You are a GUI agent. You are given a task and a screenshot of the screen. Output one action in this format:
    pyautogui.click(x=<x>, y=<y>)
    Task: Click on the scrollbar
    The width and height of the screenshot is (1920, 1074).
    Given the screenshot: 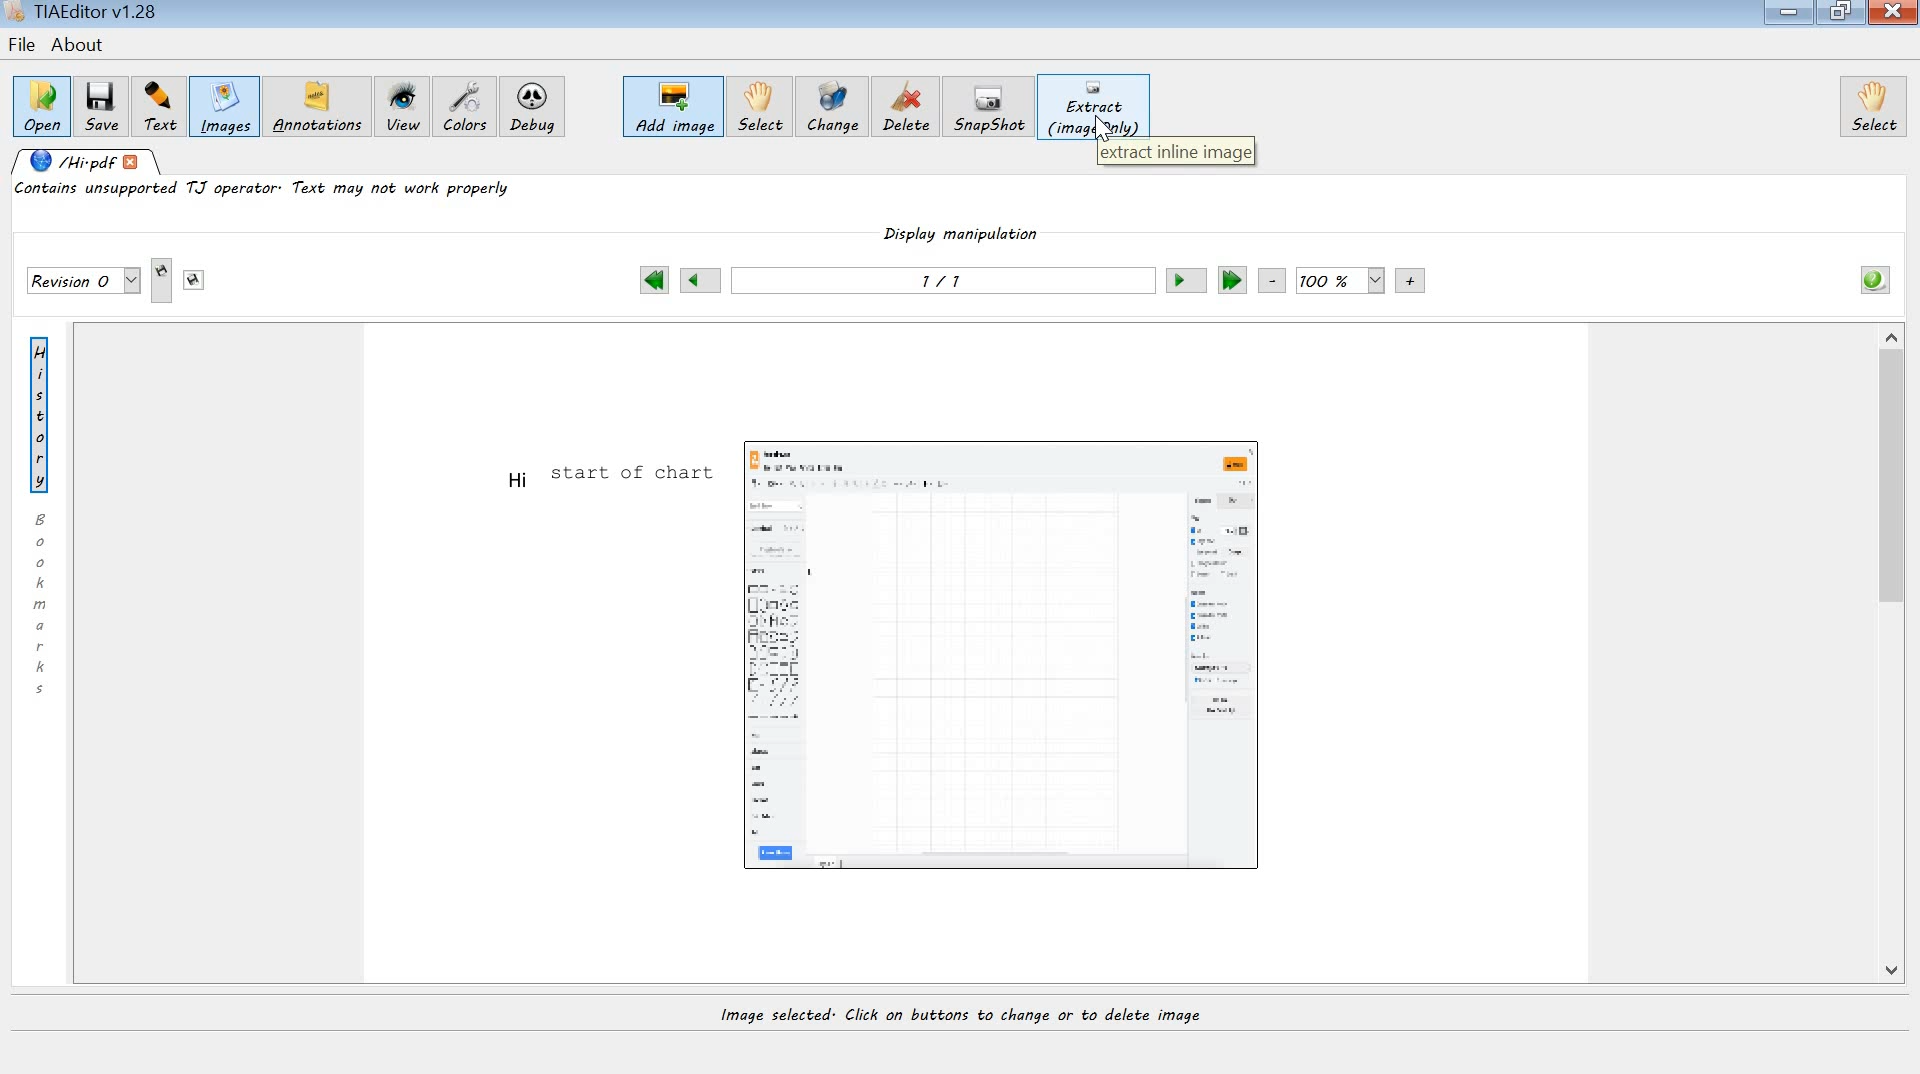 What is the action you would take?
    pyautogui.click(x=1893, y=659)
    